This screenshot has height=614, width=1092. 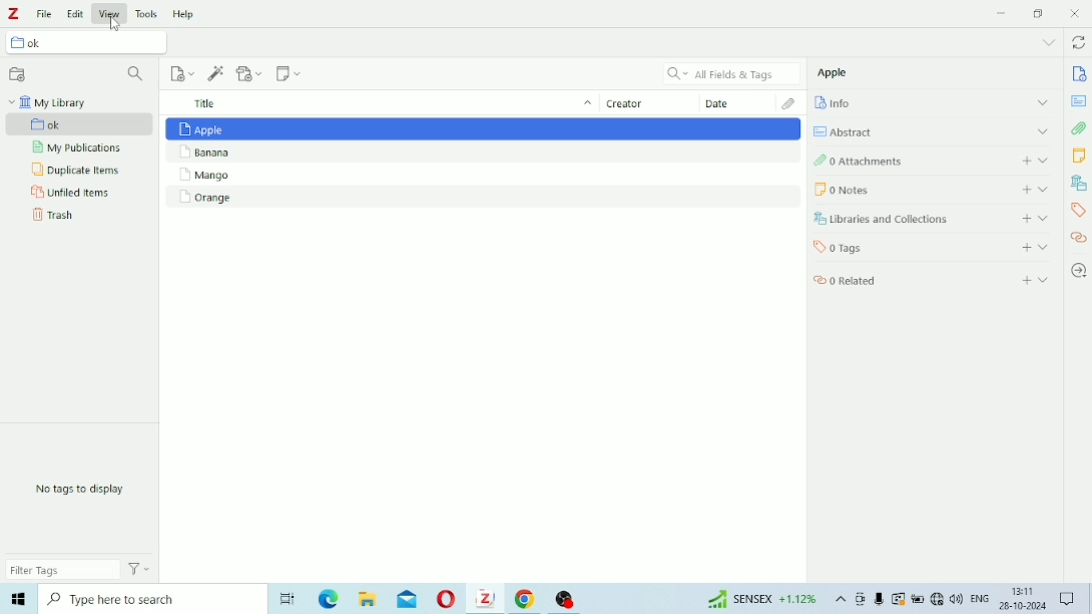 I want to click on Zotero, so click(x=485, y=600).